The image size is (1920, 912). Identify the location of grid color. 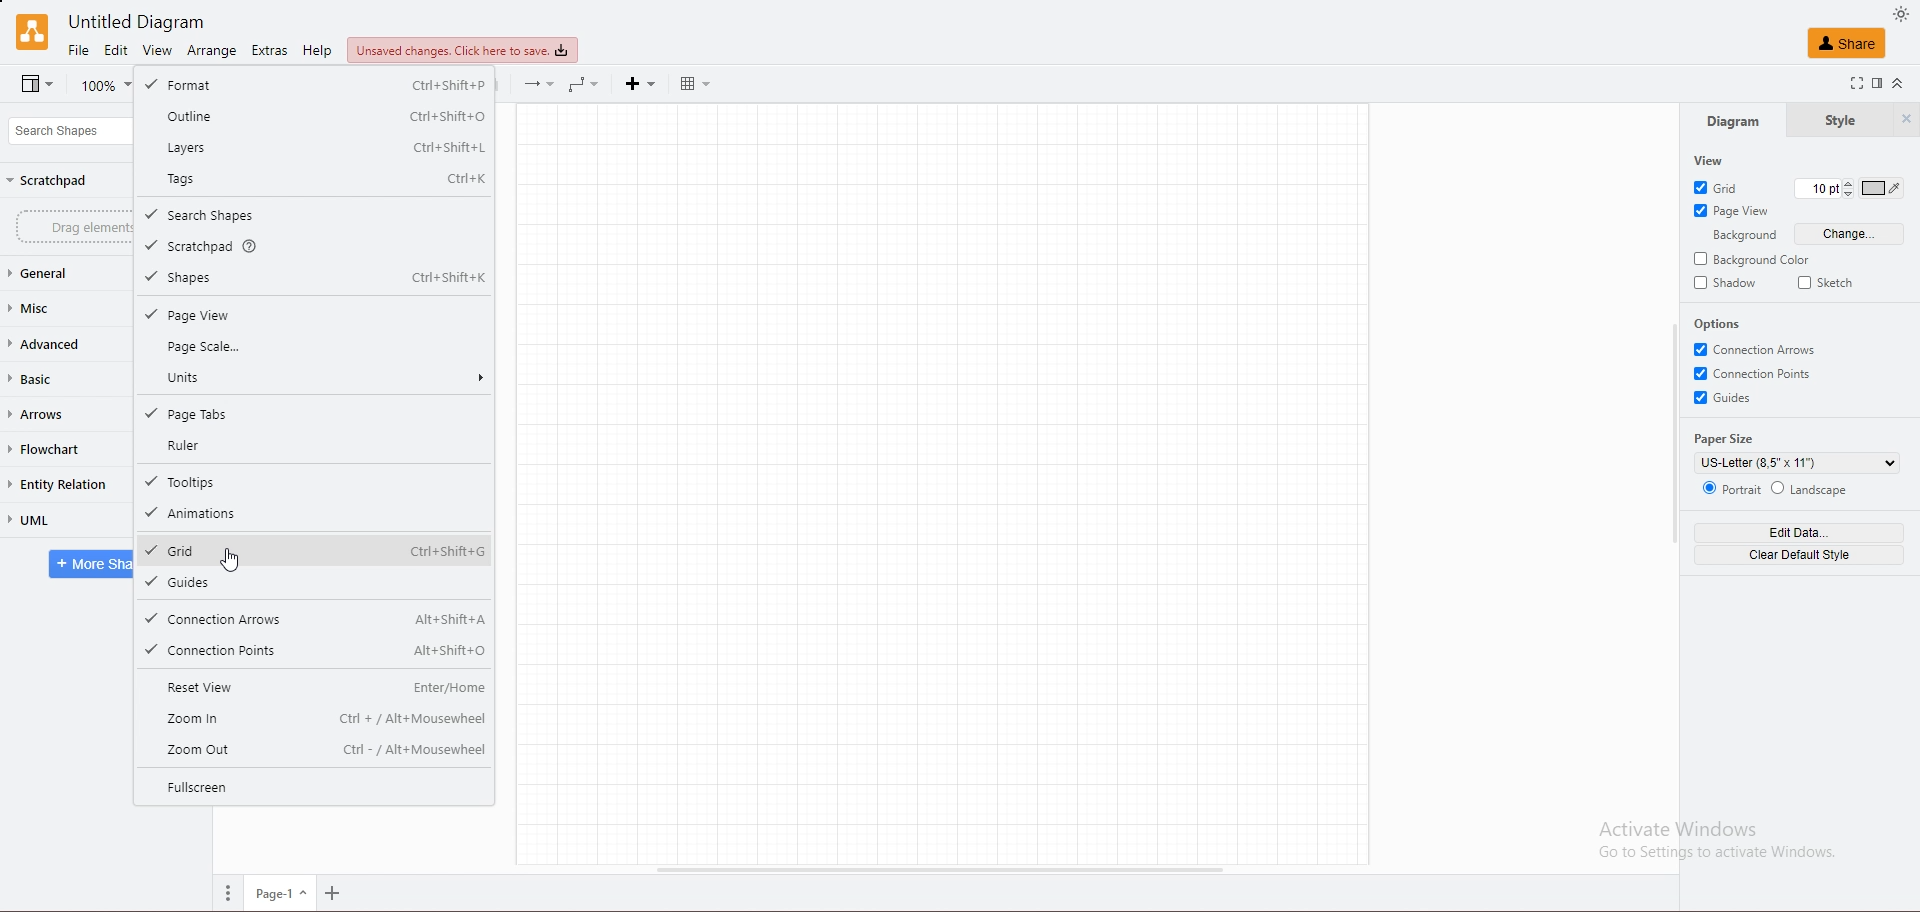
(1883, 188).